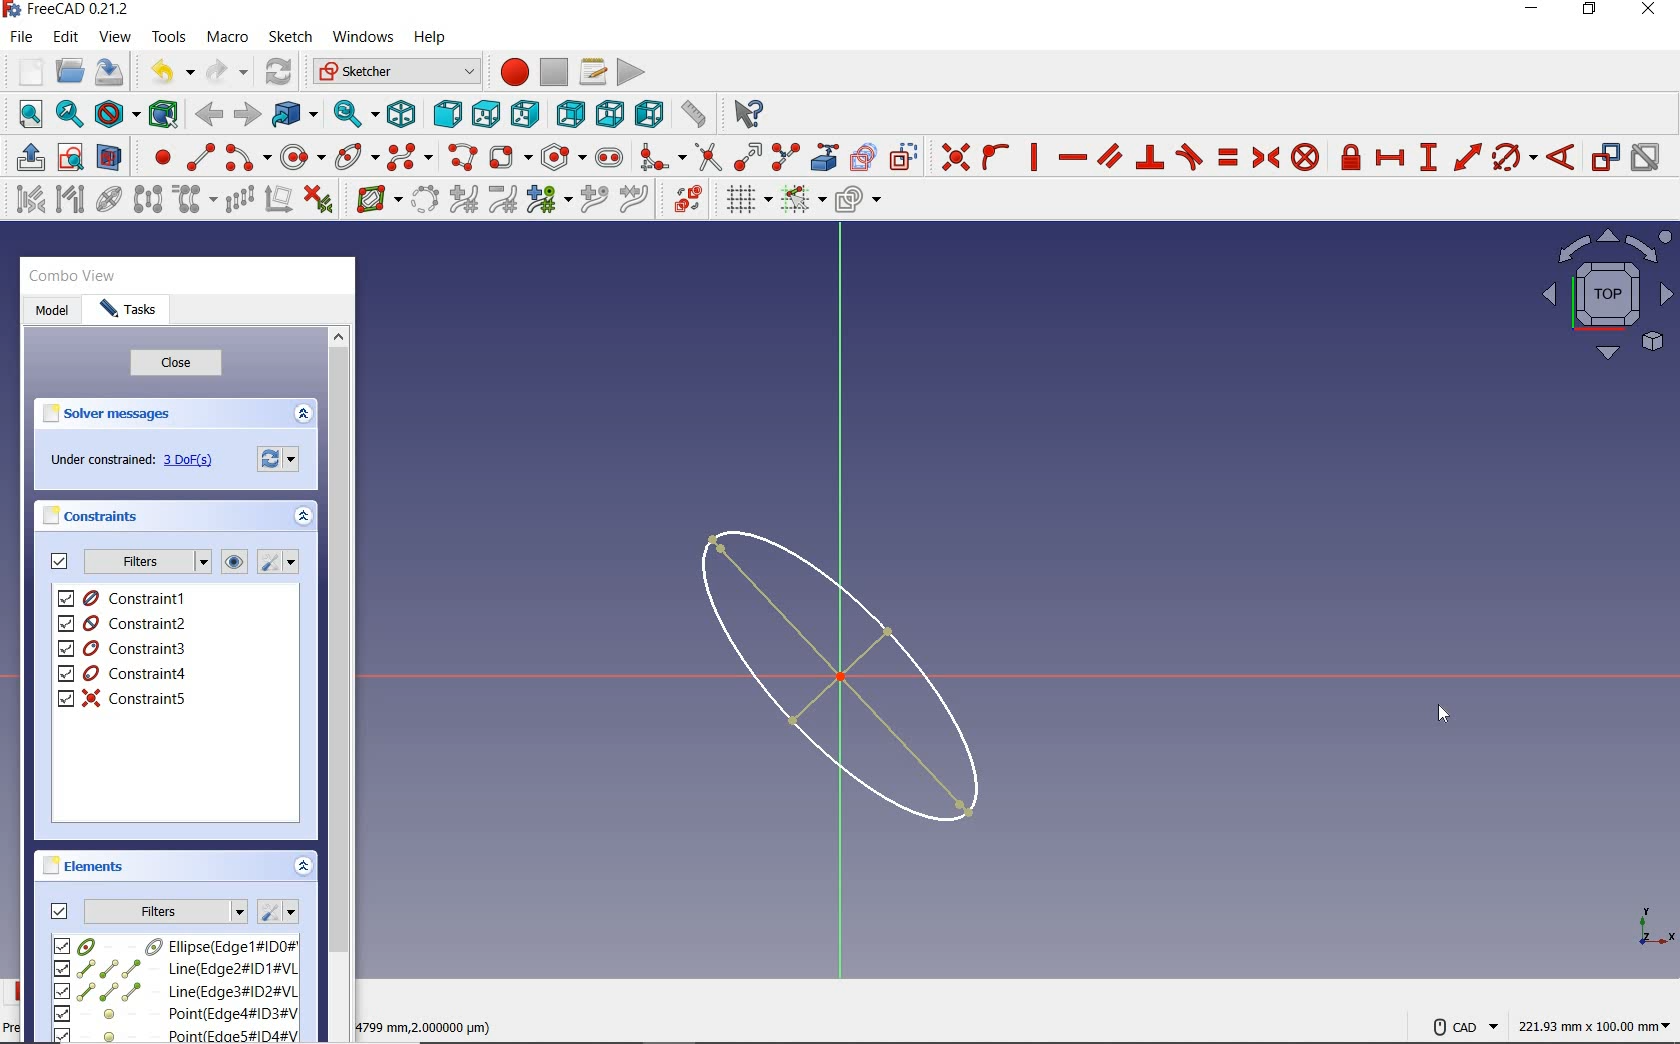  I want to click on create slot, so click(607, 156).